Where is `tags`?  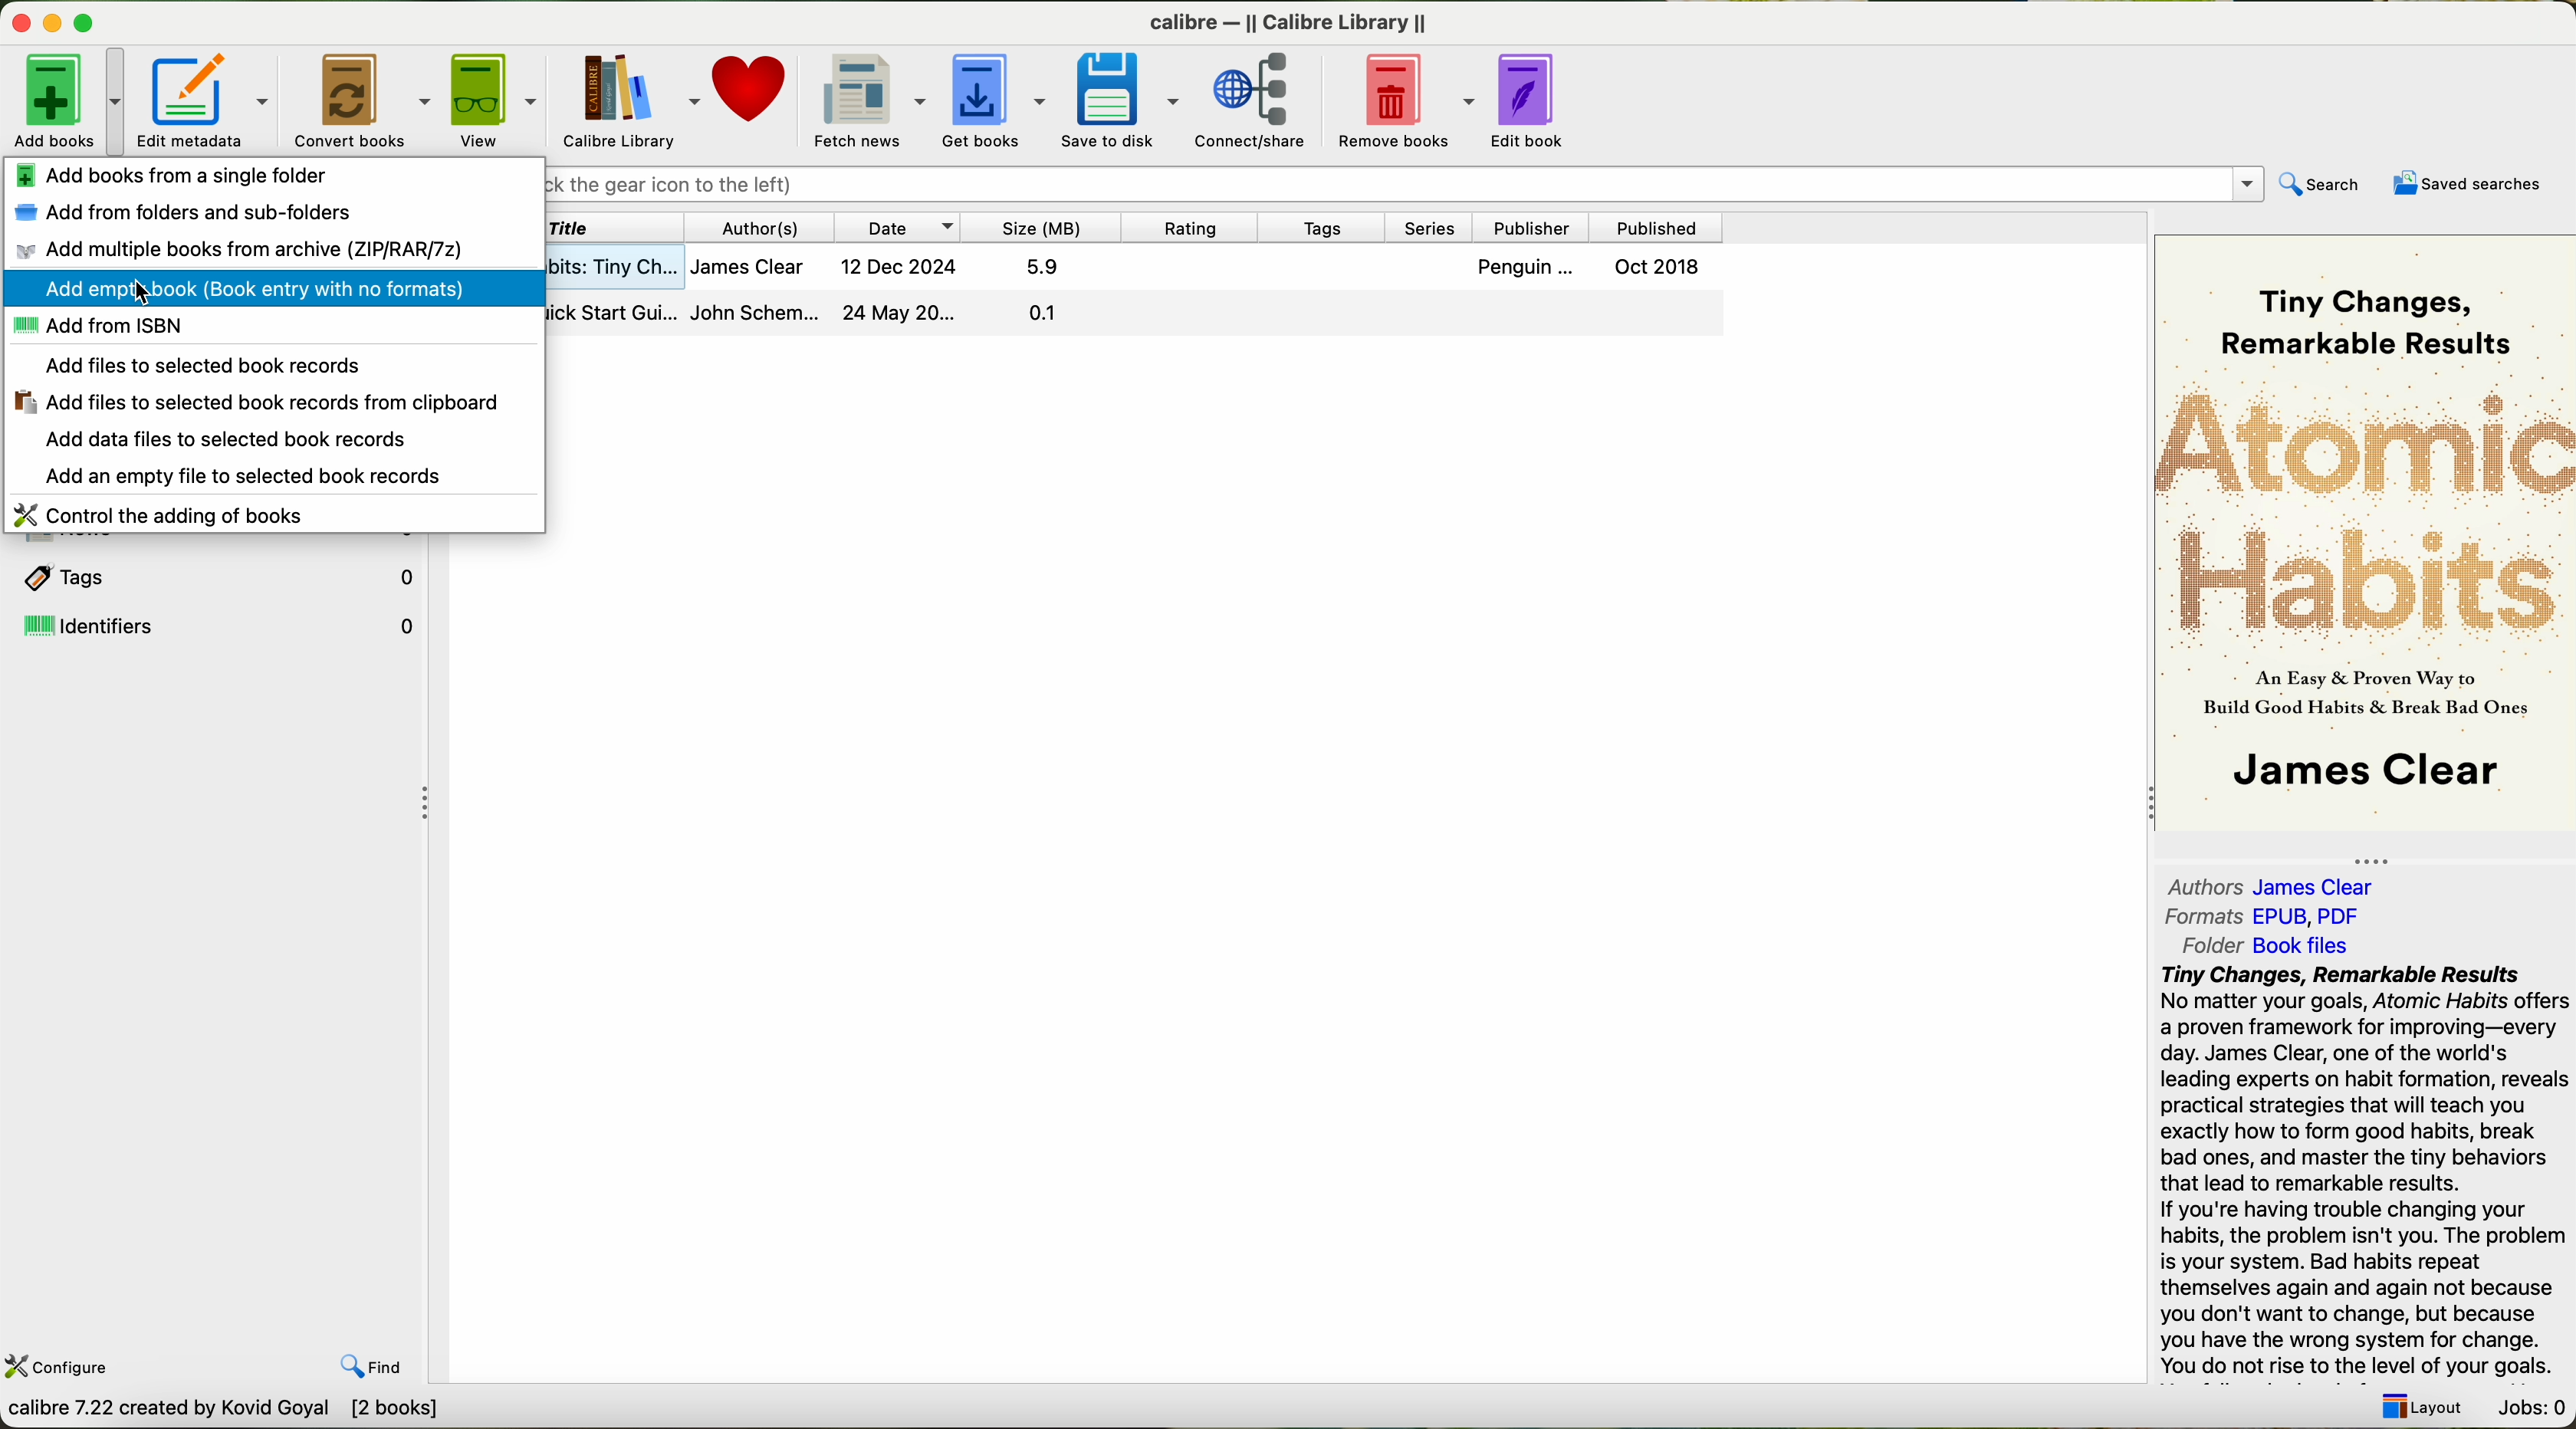
tags is located at coordinates (213, 575).